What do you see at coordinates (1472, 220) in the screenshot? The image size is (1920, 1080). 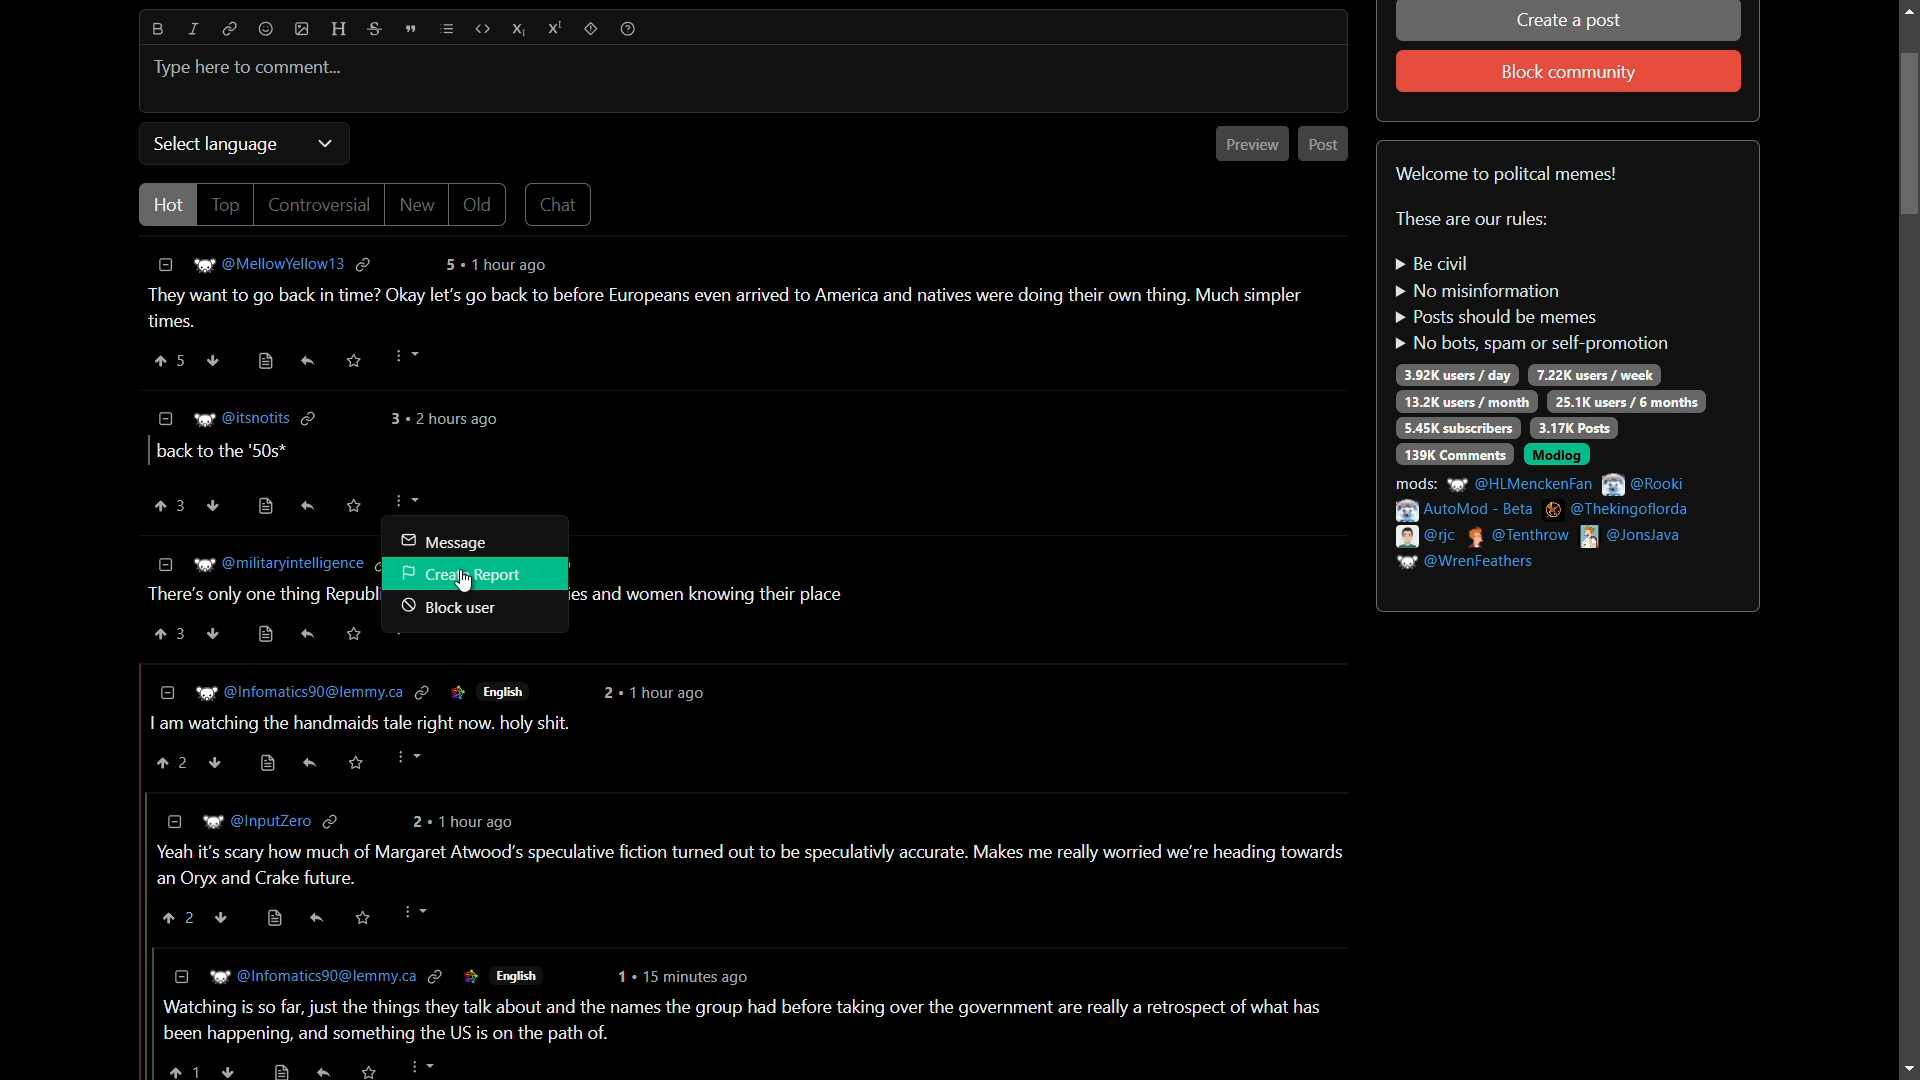 I see `text` at bounding box center [1472, 220].